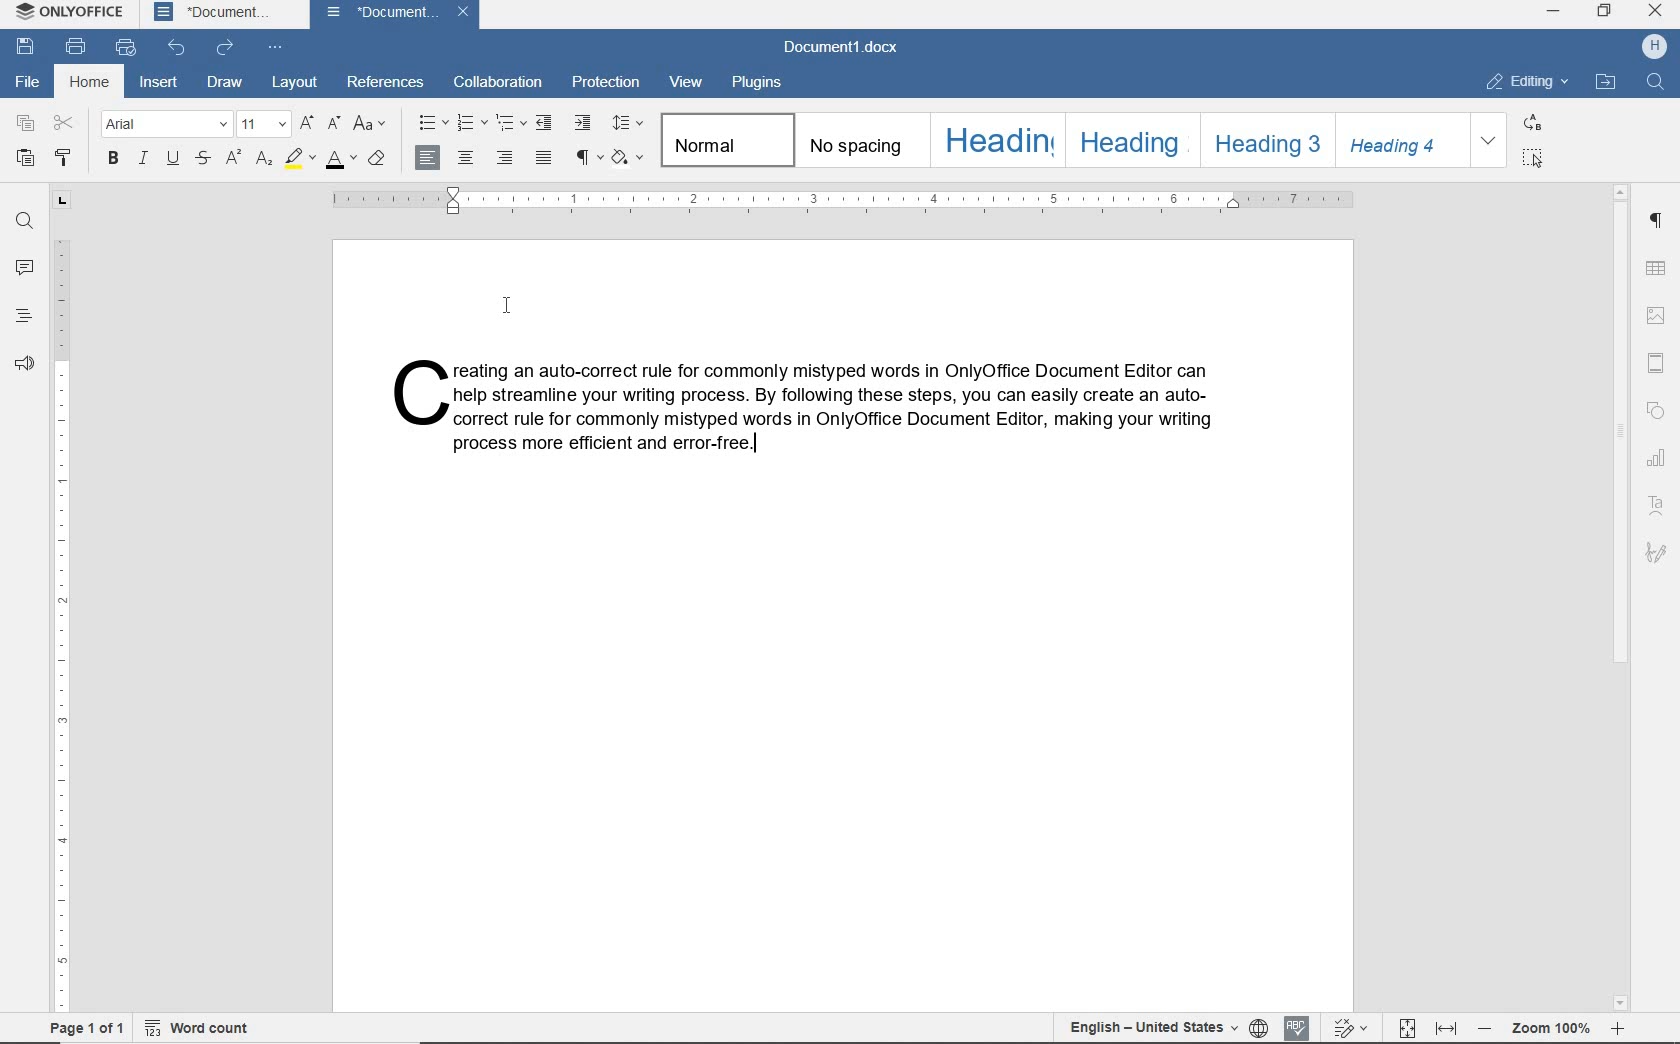  What do you see at coordinates (841, 46) in the screenshot?
I see `DOCUMENT .docx` at bounding box center [841, 46].